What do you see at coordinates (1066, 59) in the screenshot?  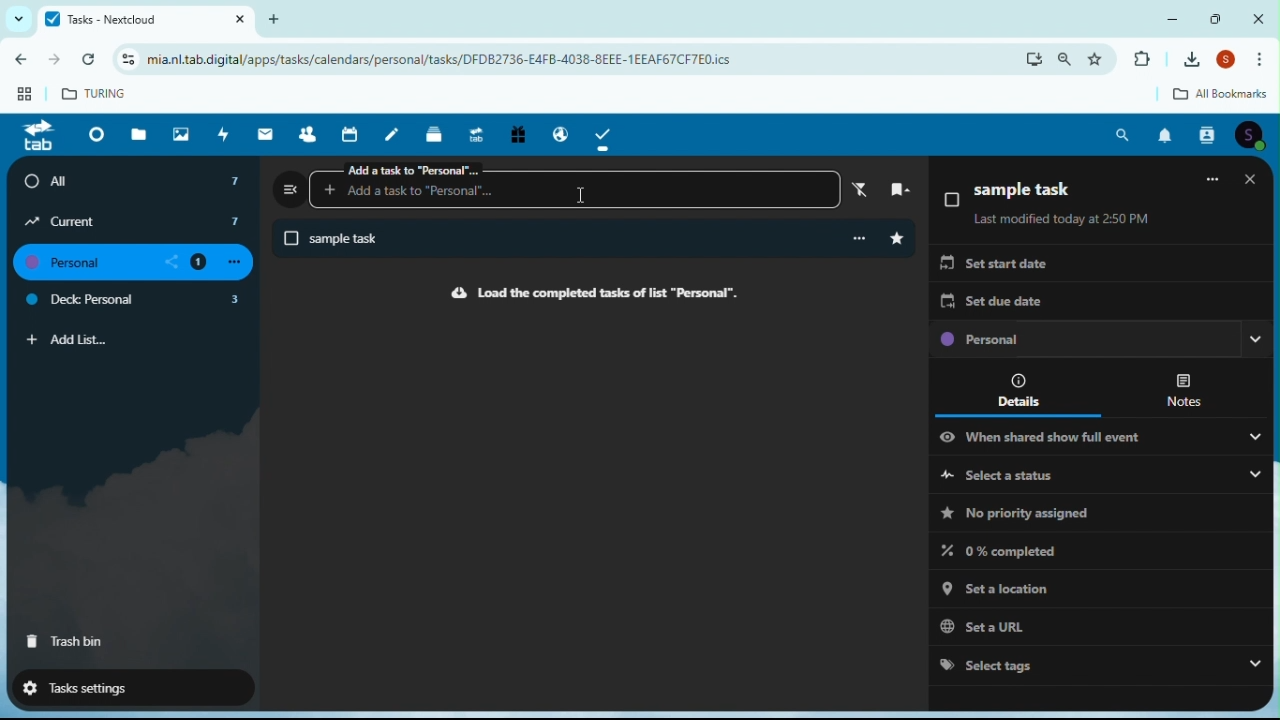 I see `search` at bounding box center [1066, 59].